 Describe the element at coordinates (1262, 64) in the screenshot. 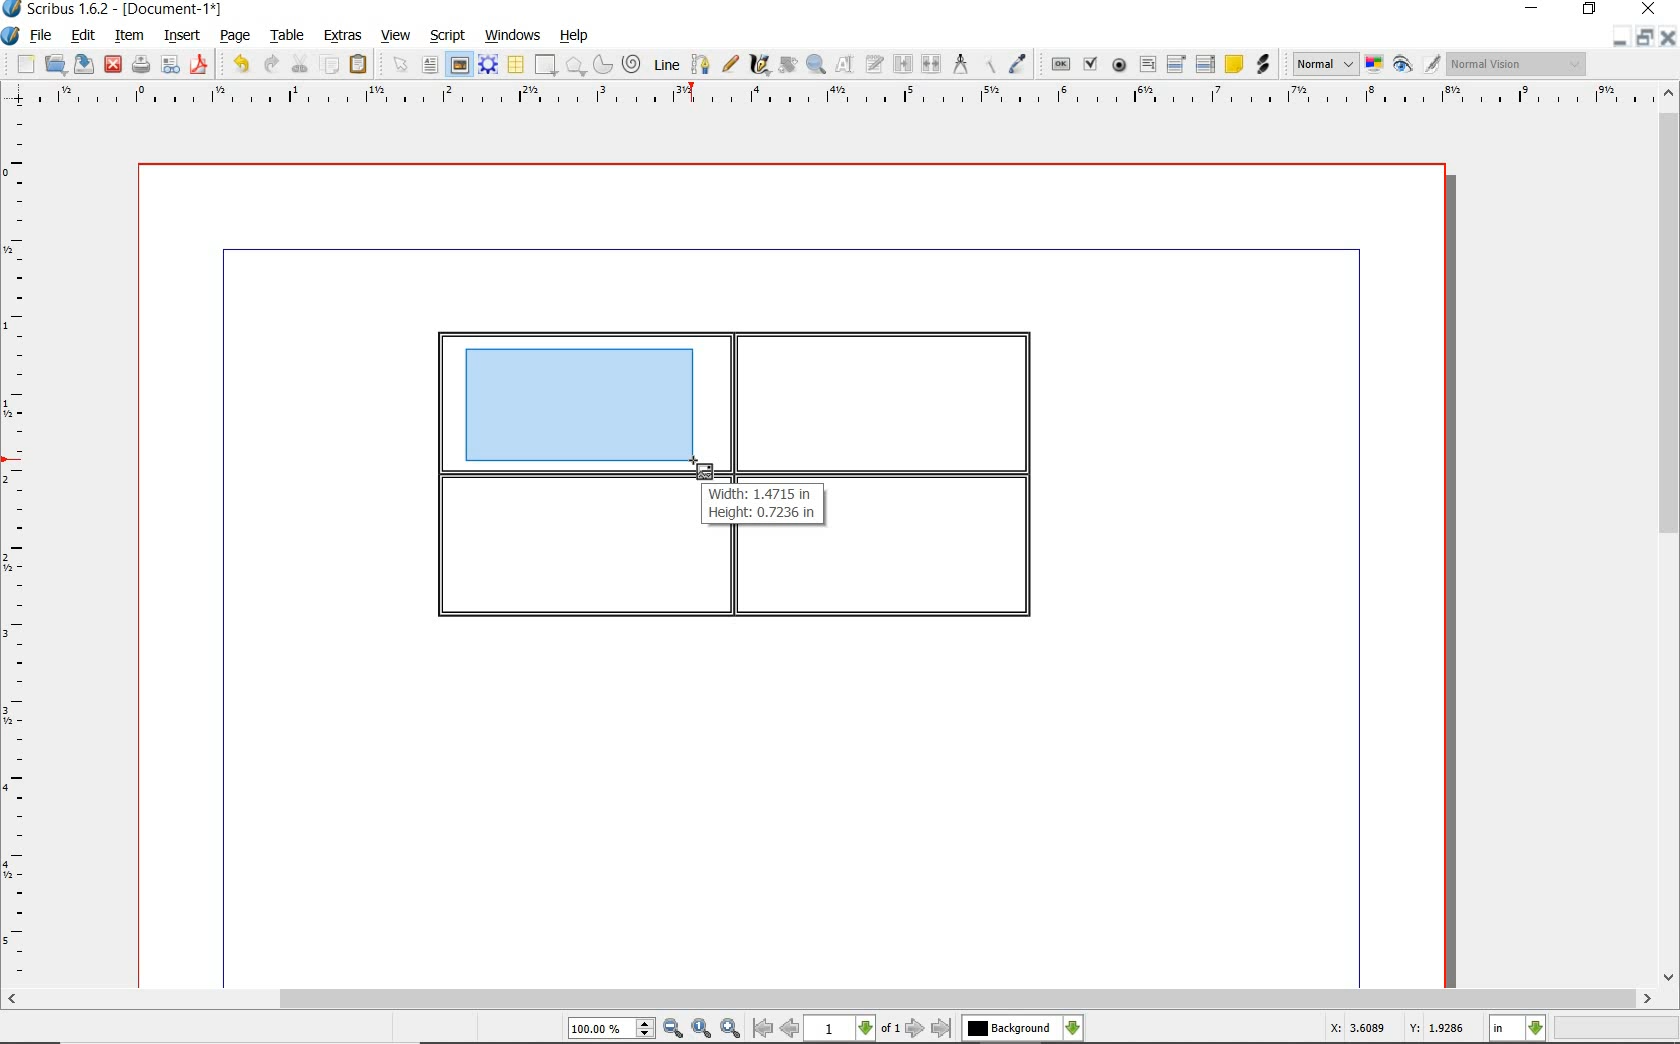

I see `link annotation` at that location.